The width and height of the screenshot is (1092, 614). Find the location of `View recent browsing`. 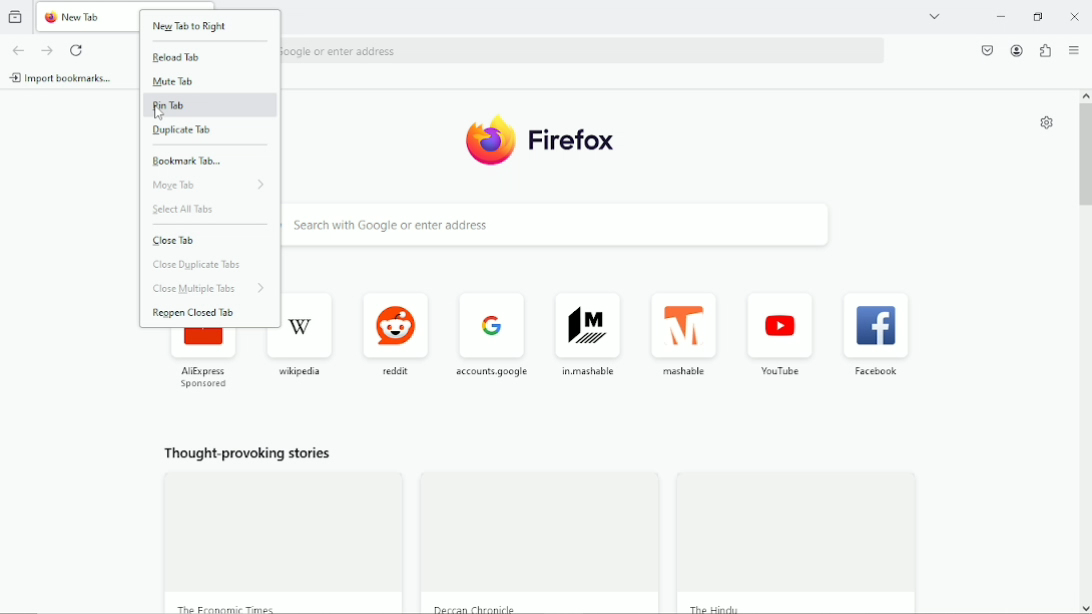

View recent browsing is located at coordinates (15, 16).